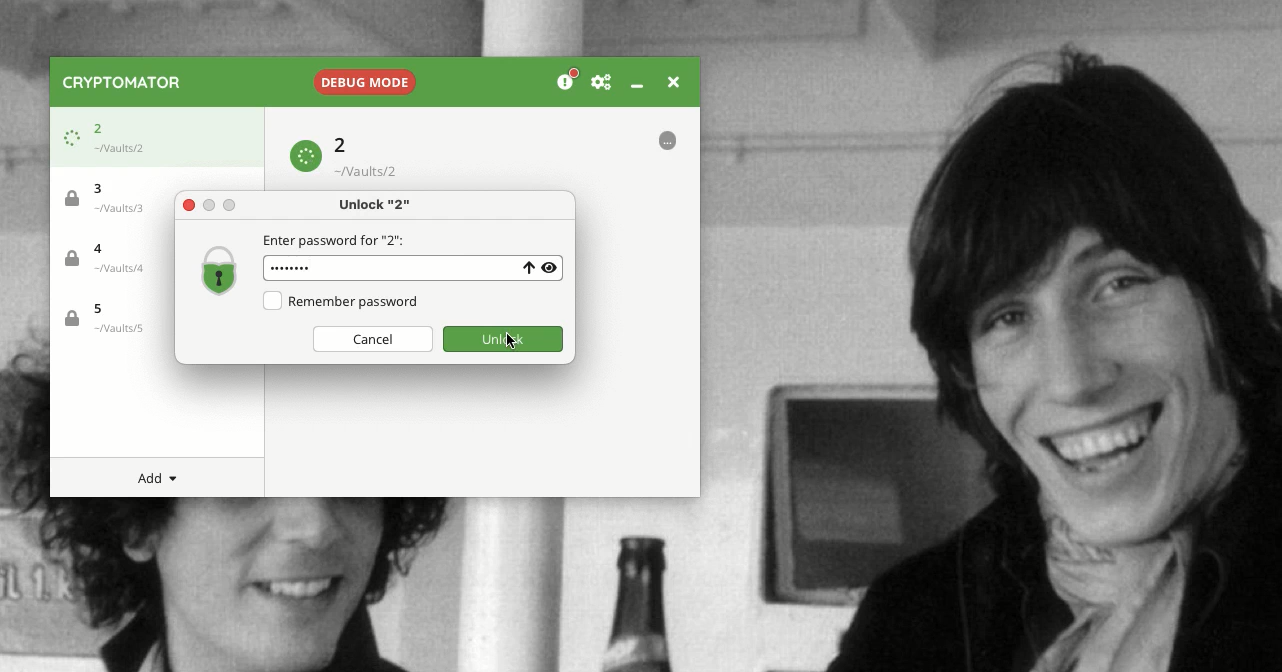 This screenshot has height=672, width=1282. Describe the element at coordinates (72, 137) in the screenshot. I see `Loading` at that location.